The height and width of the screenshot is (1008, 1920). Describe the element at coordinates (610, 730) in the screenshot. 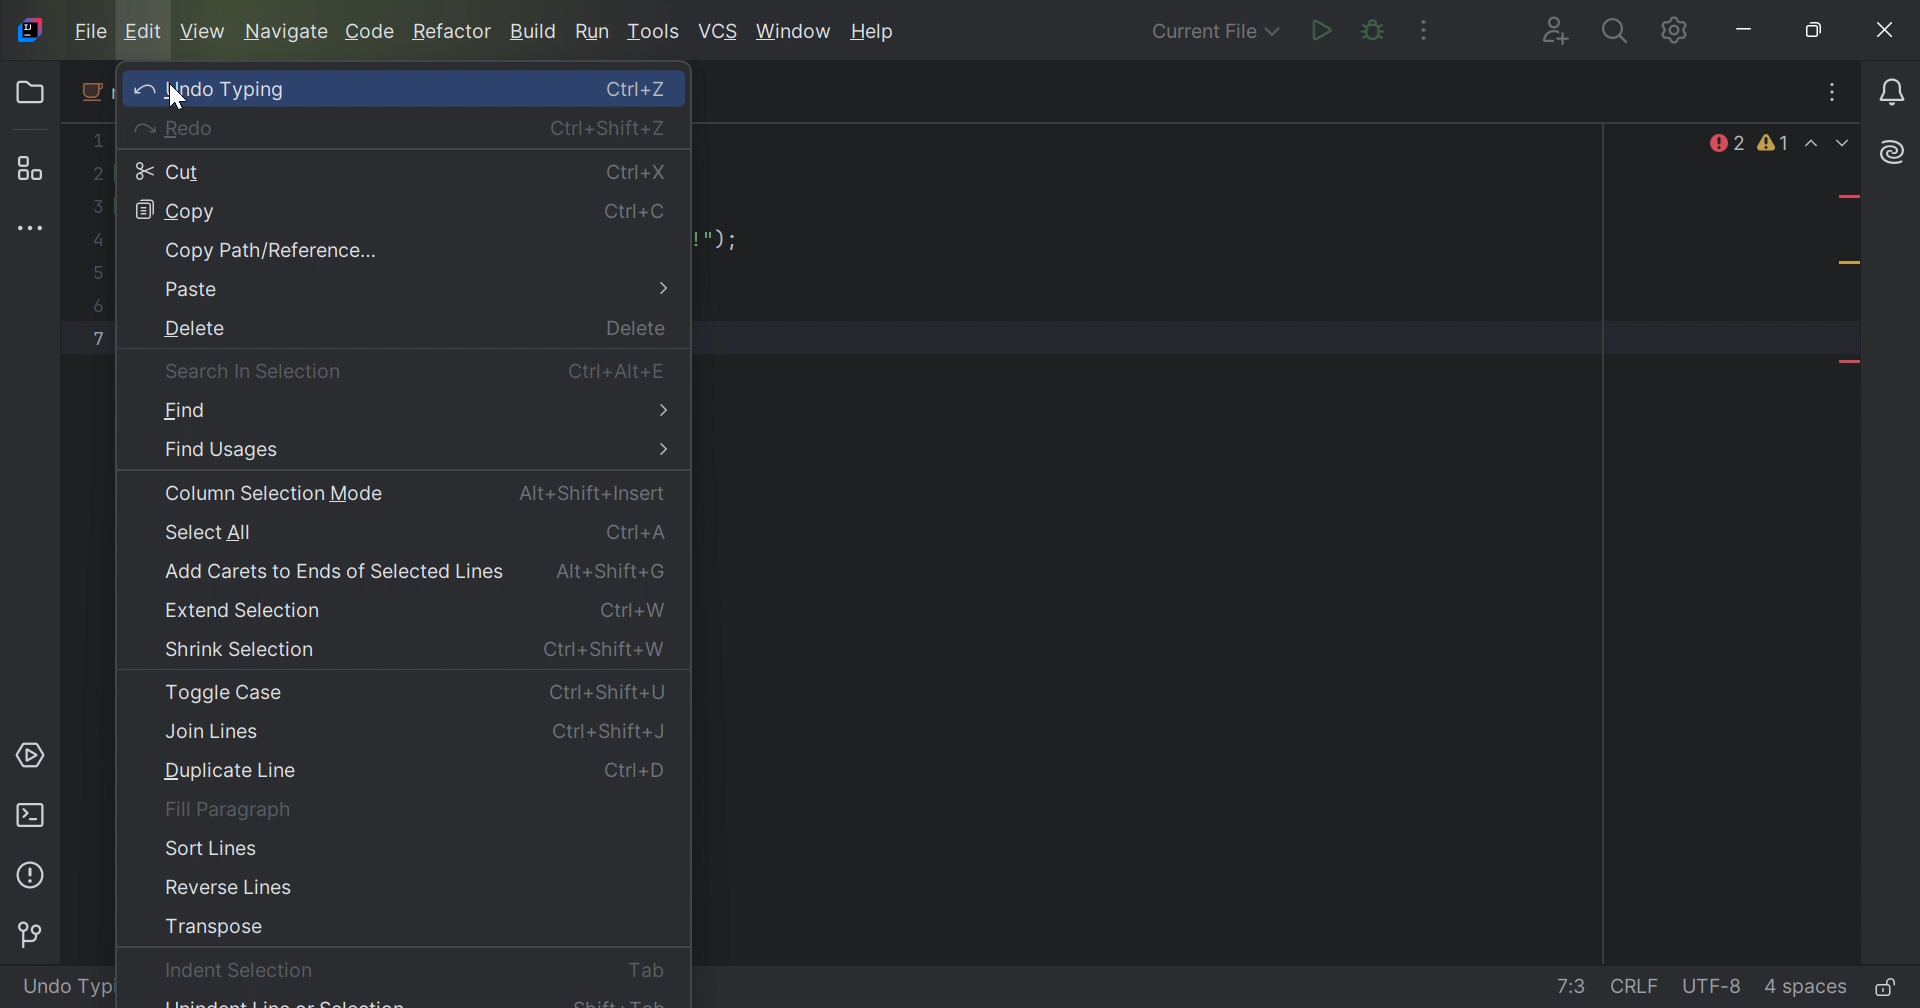

I see `Ctrl+Shift+J` at that location.